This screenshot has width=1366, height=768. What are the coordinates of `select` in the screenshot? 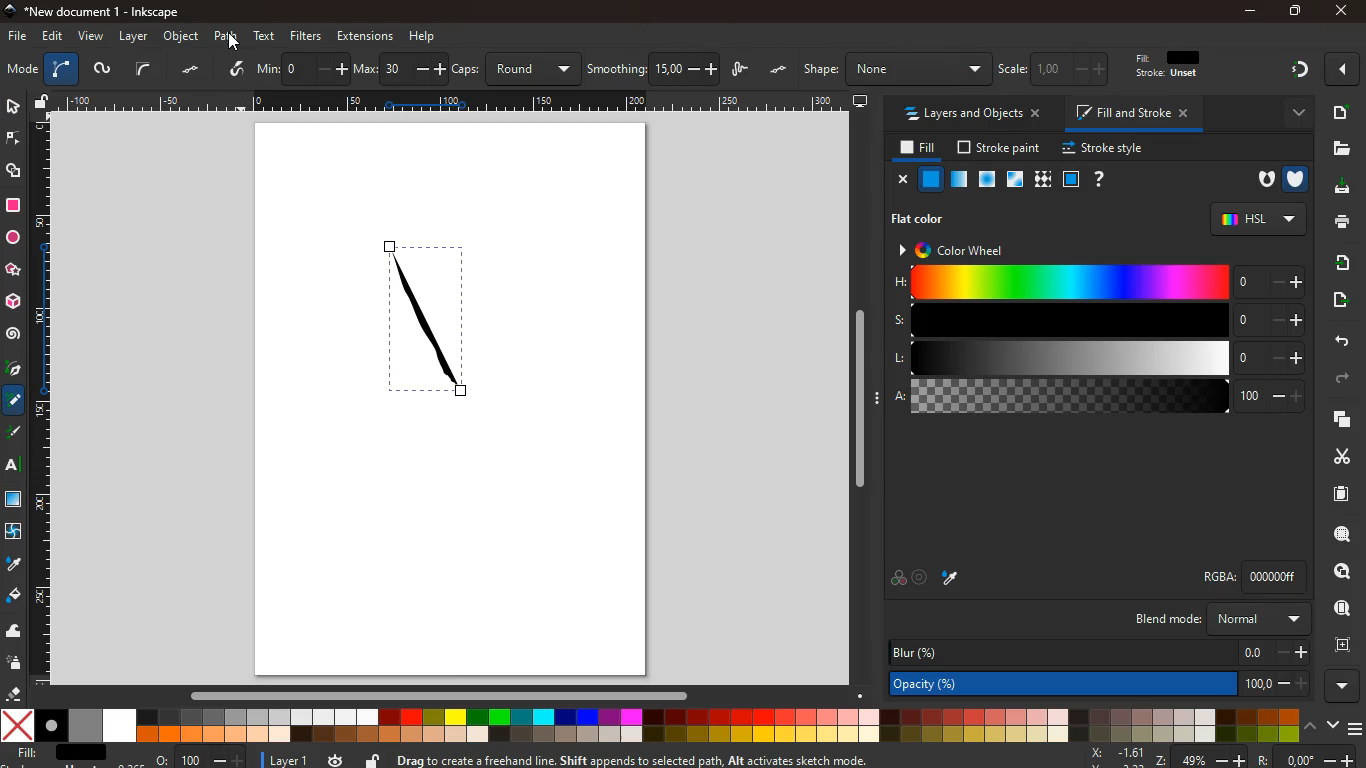 It's located at (12, 105).